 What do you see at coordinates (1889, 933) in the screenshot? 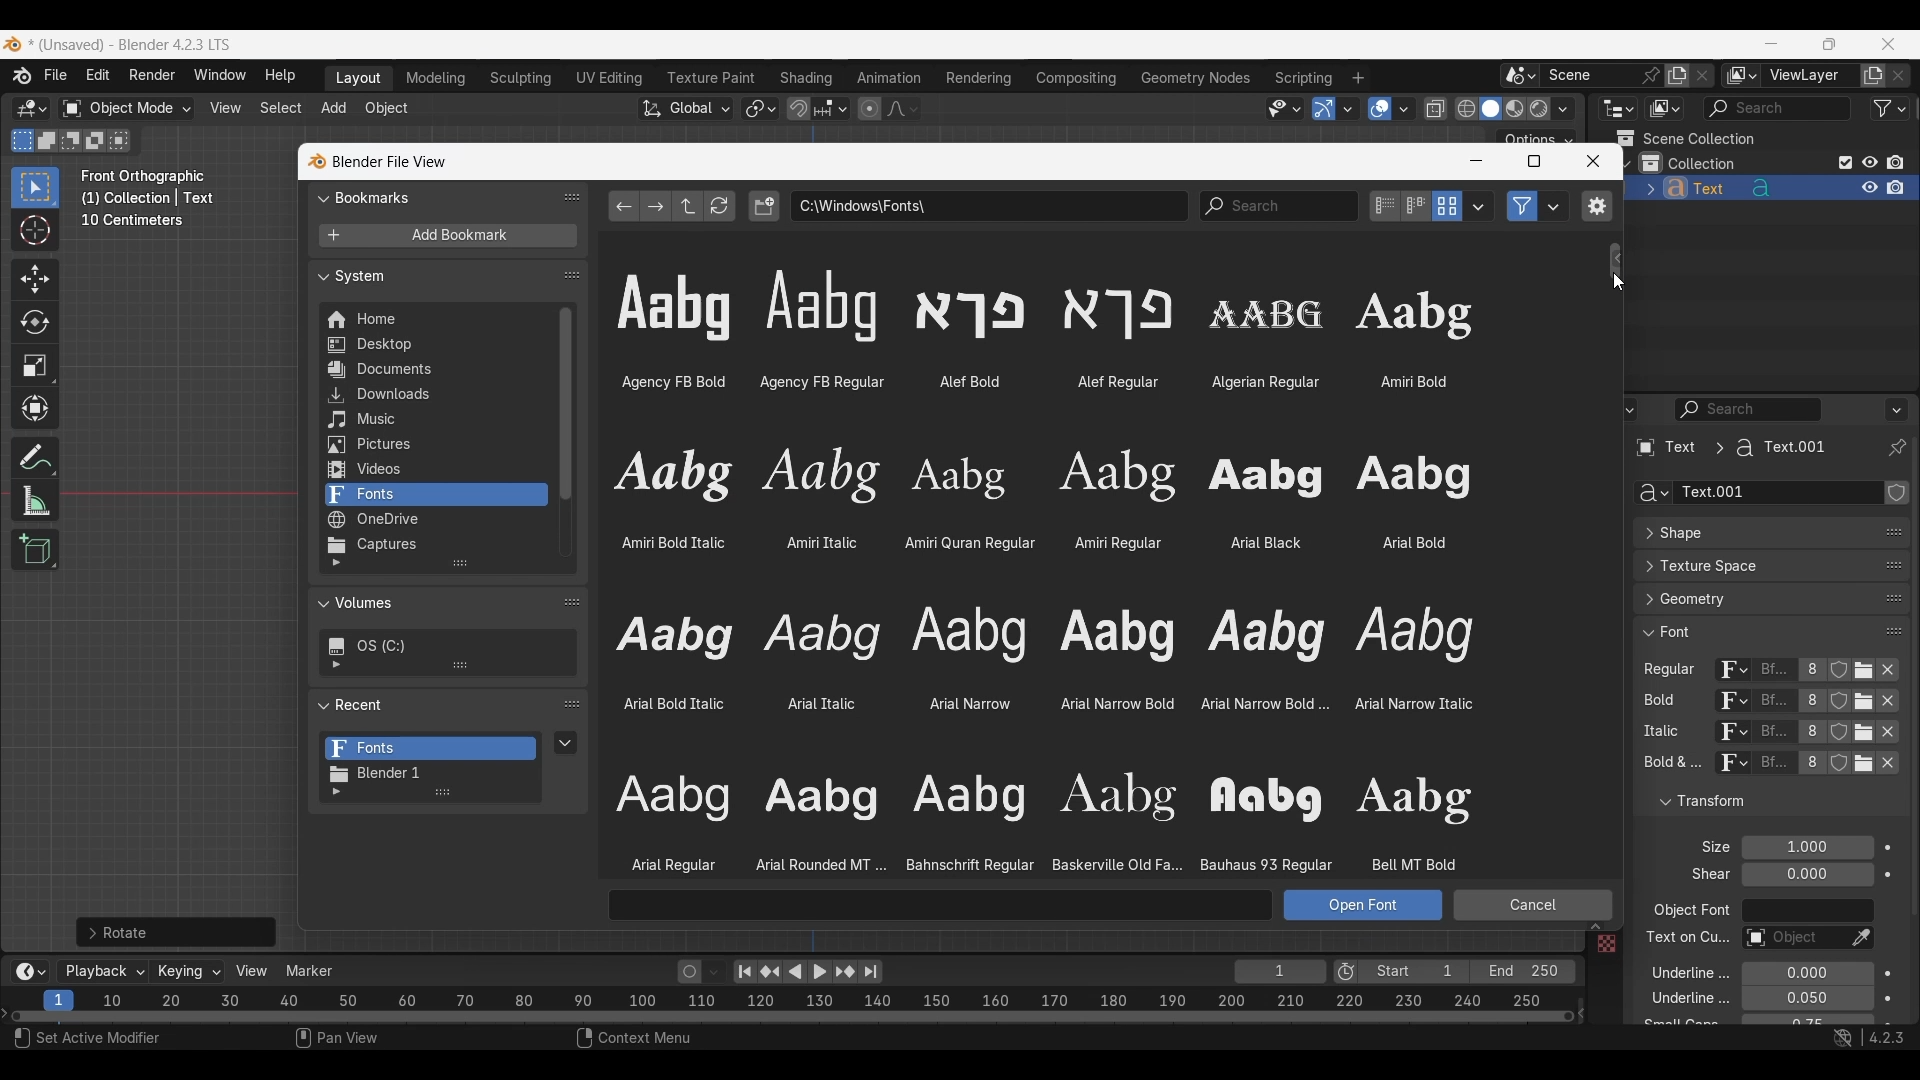
I see `Animate property of respective attribute` at bounding box center [1889, 933].